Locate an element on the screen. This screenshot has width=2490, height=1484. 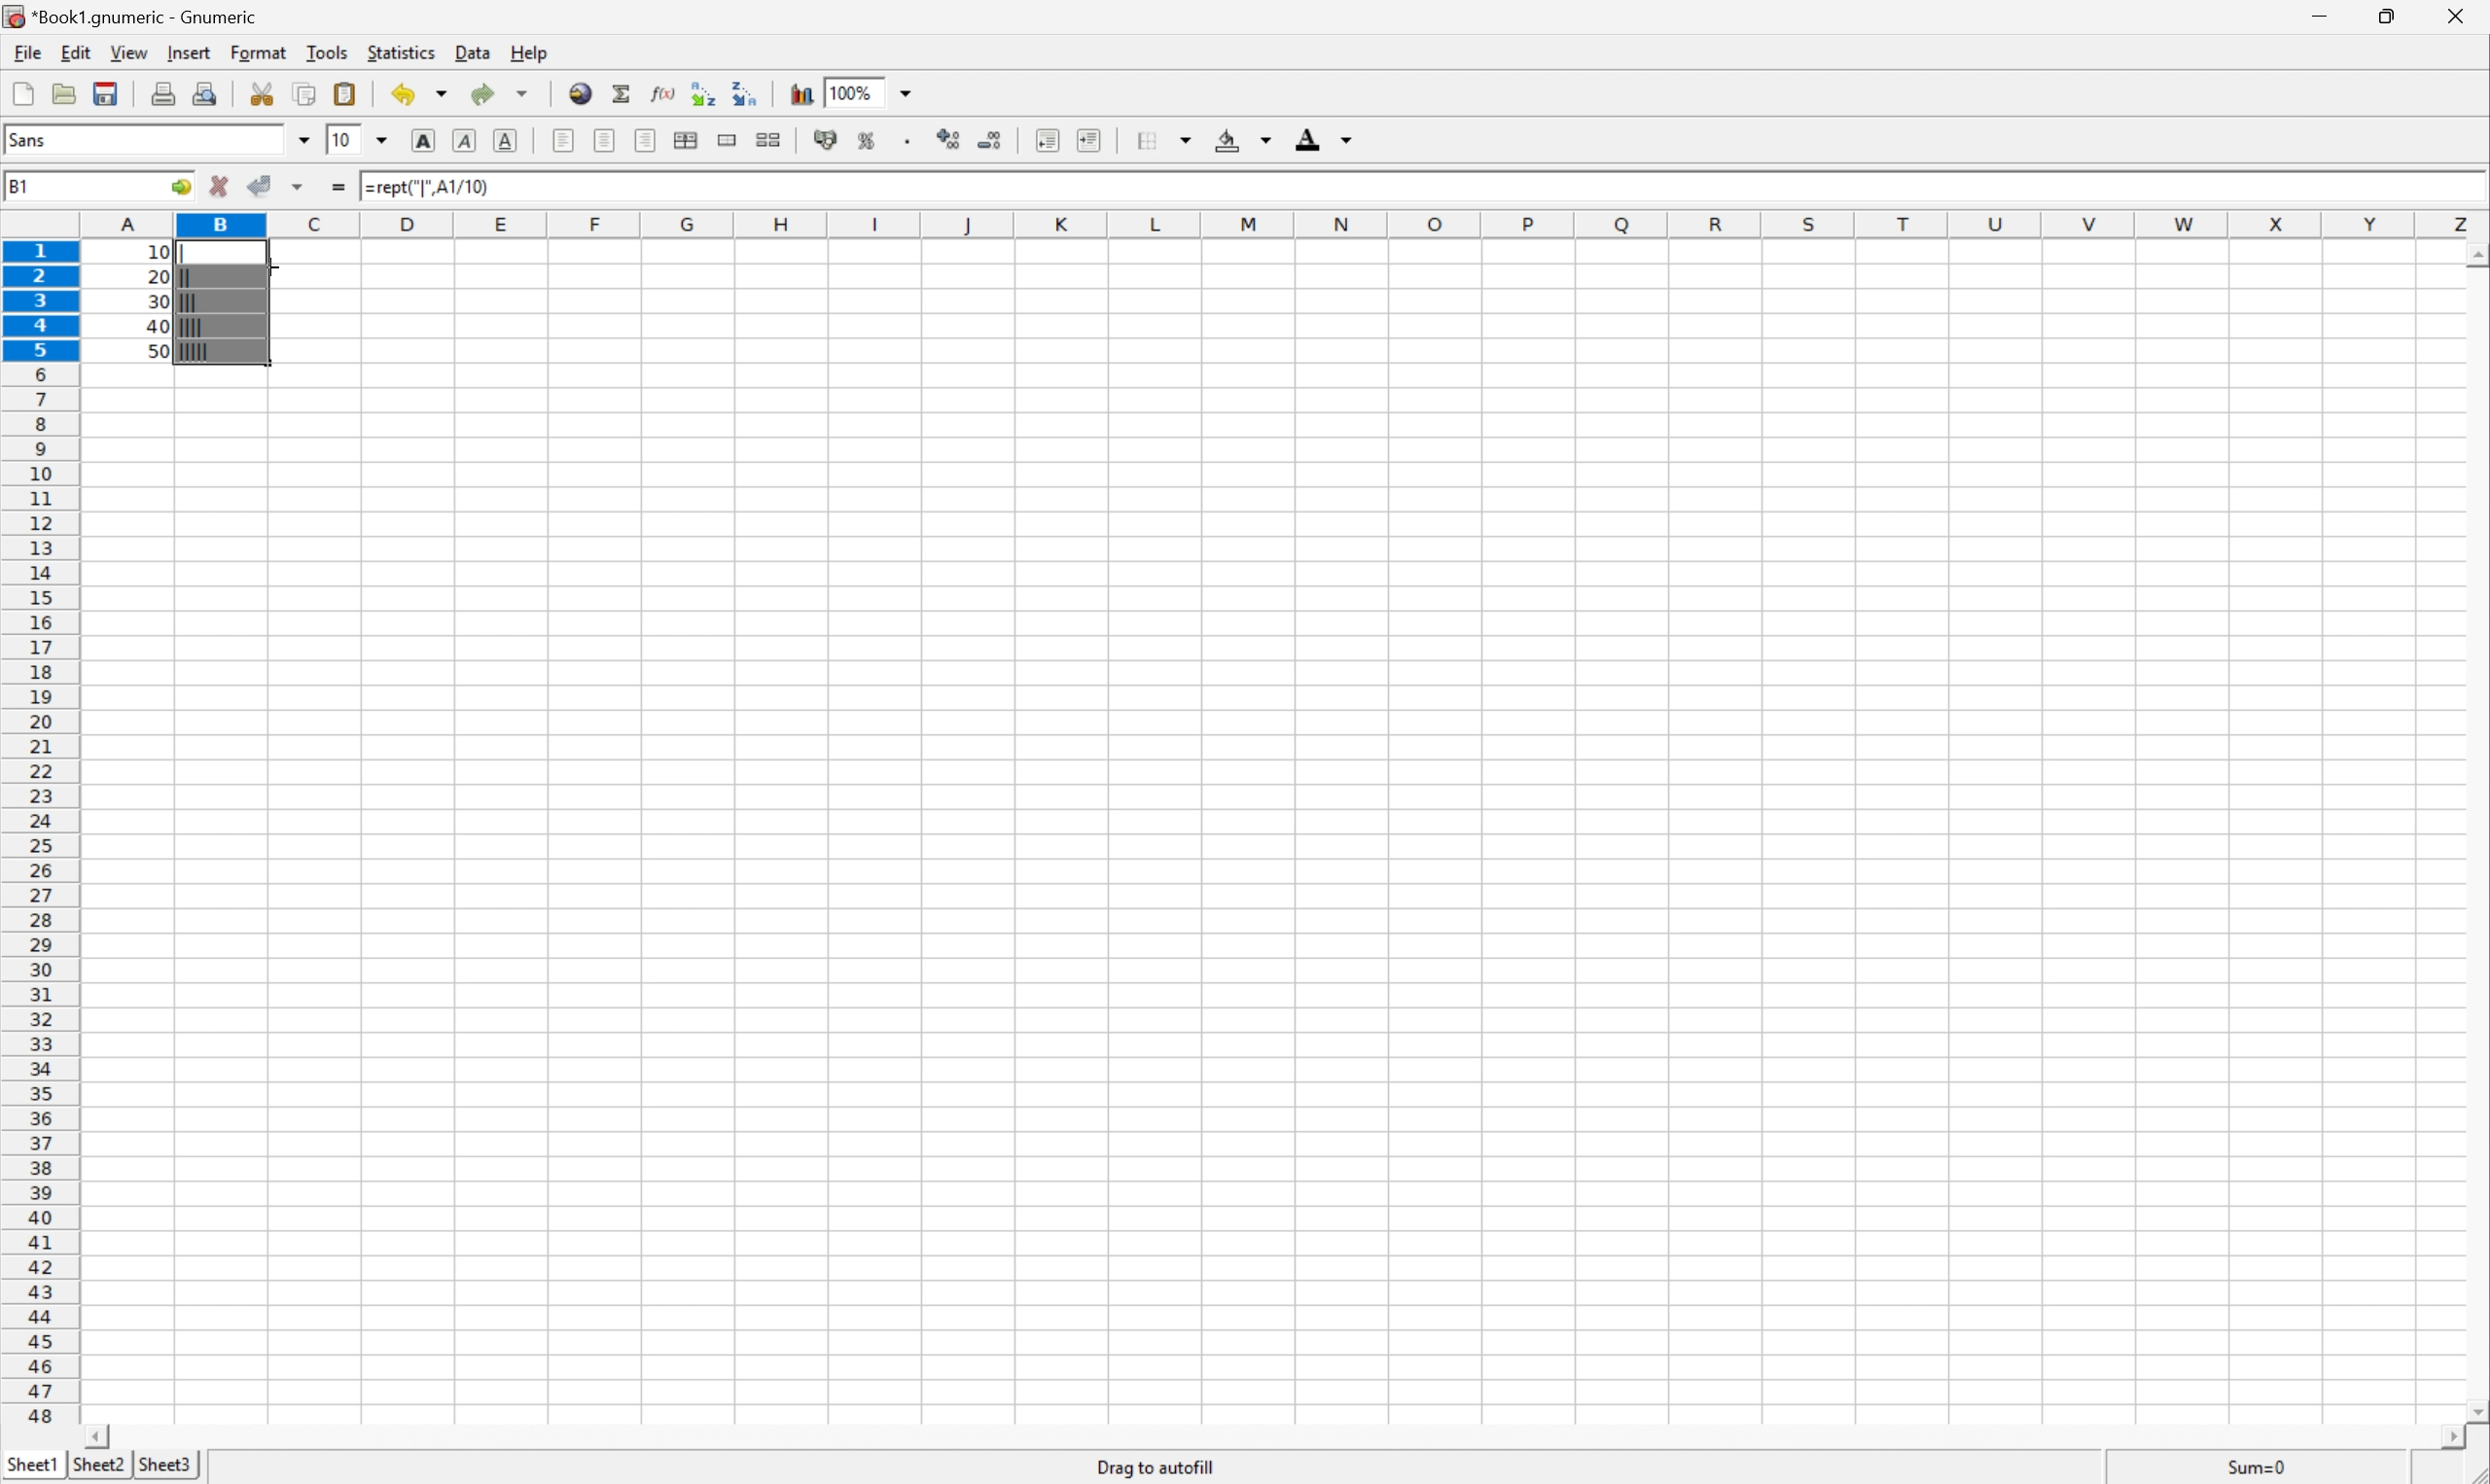
Cancel changes is located at coordinates (223, 188).